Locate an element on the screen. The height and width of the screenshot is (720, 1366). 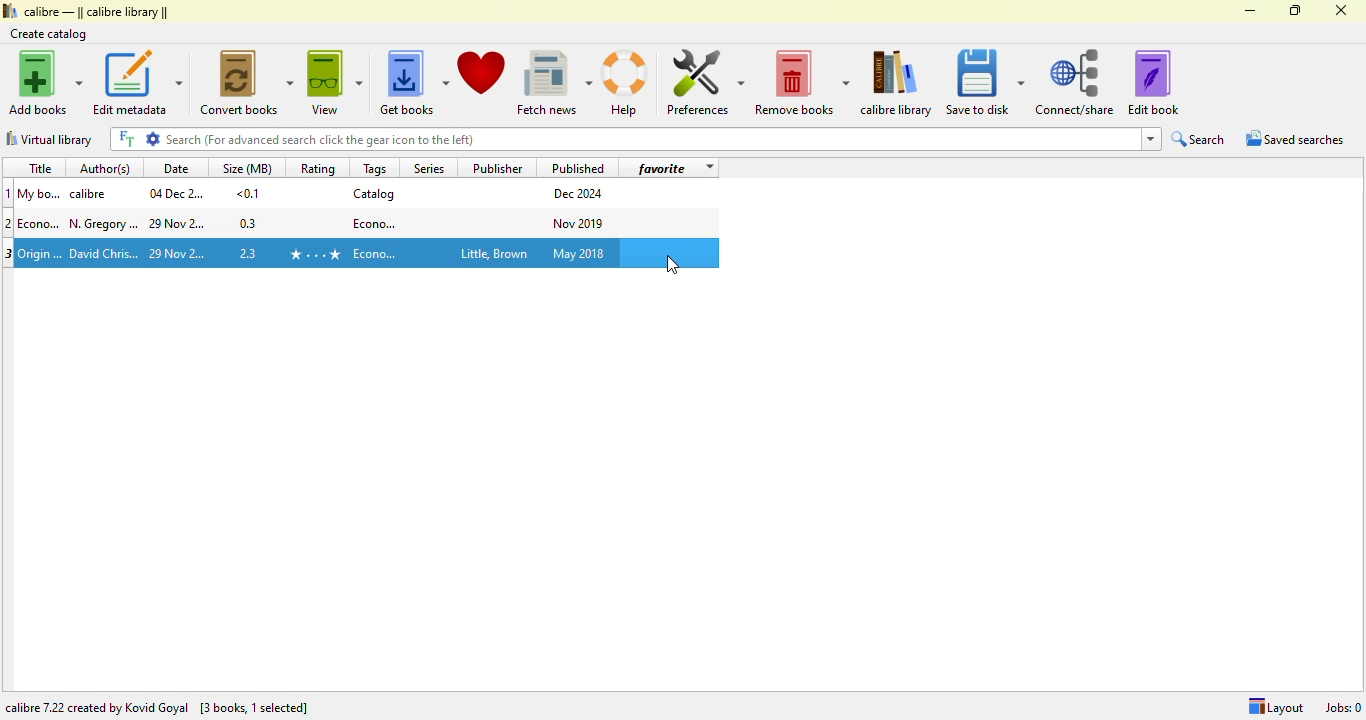
minimize is located at coordinates (1251, 11).